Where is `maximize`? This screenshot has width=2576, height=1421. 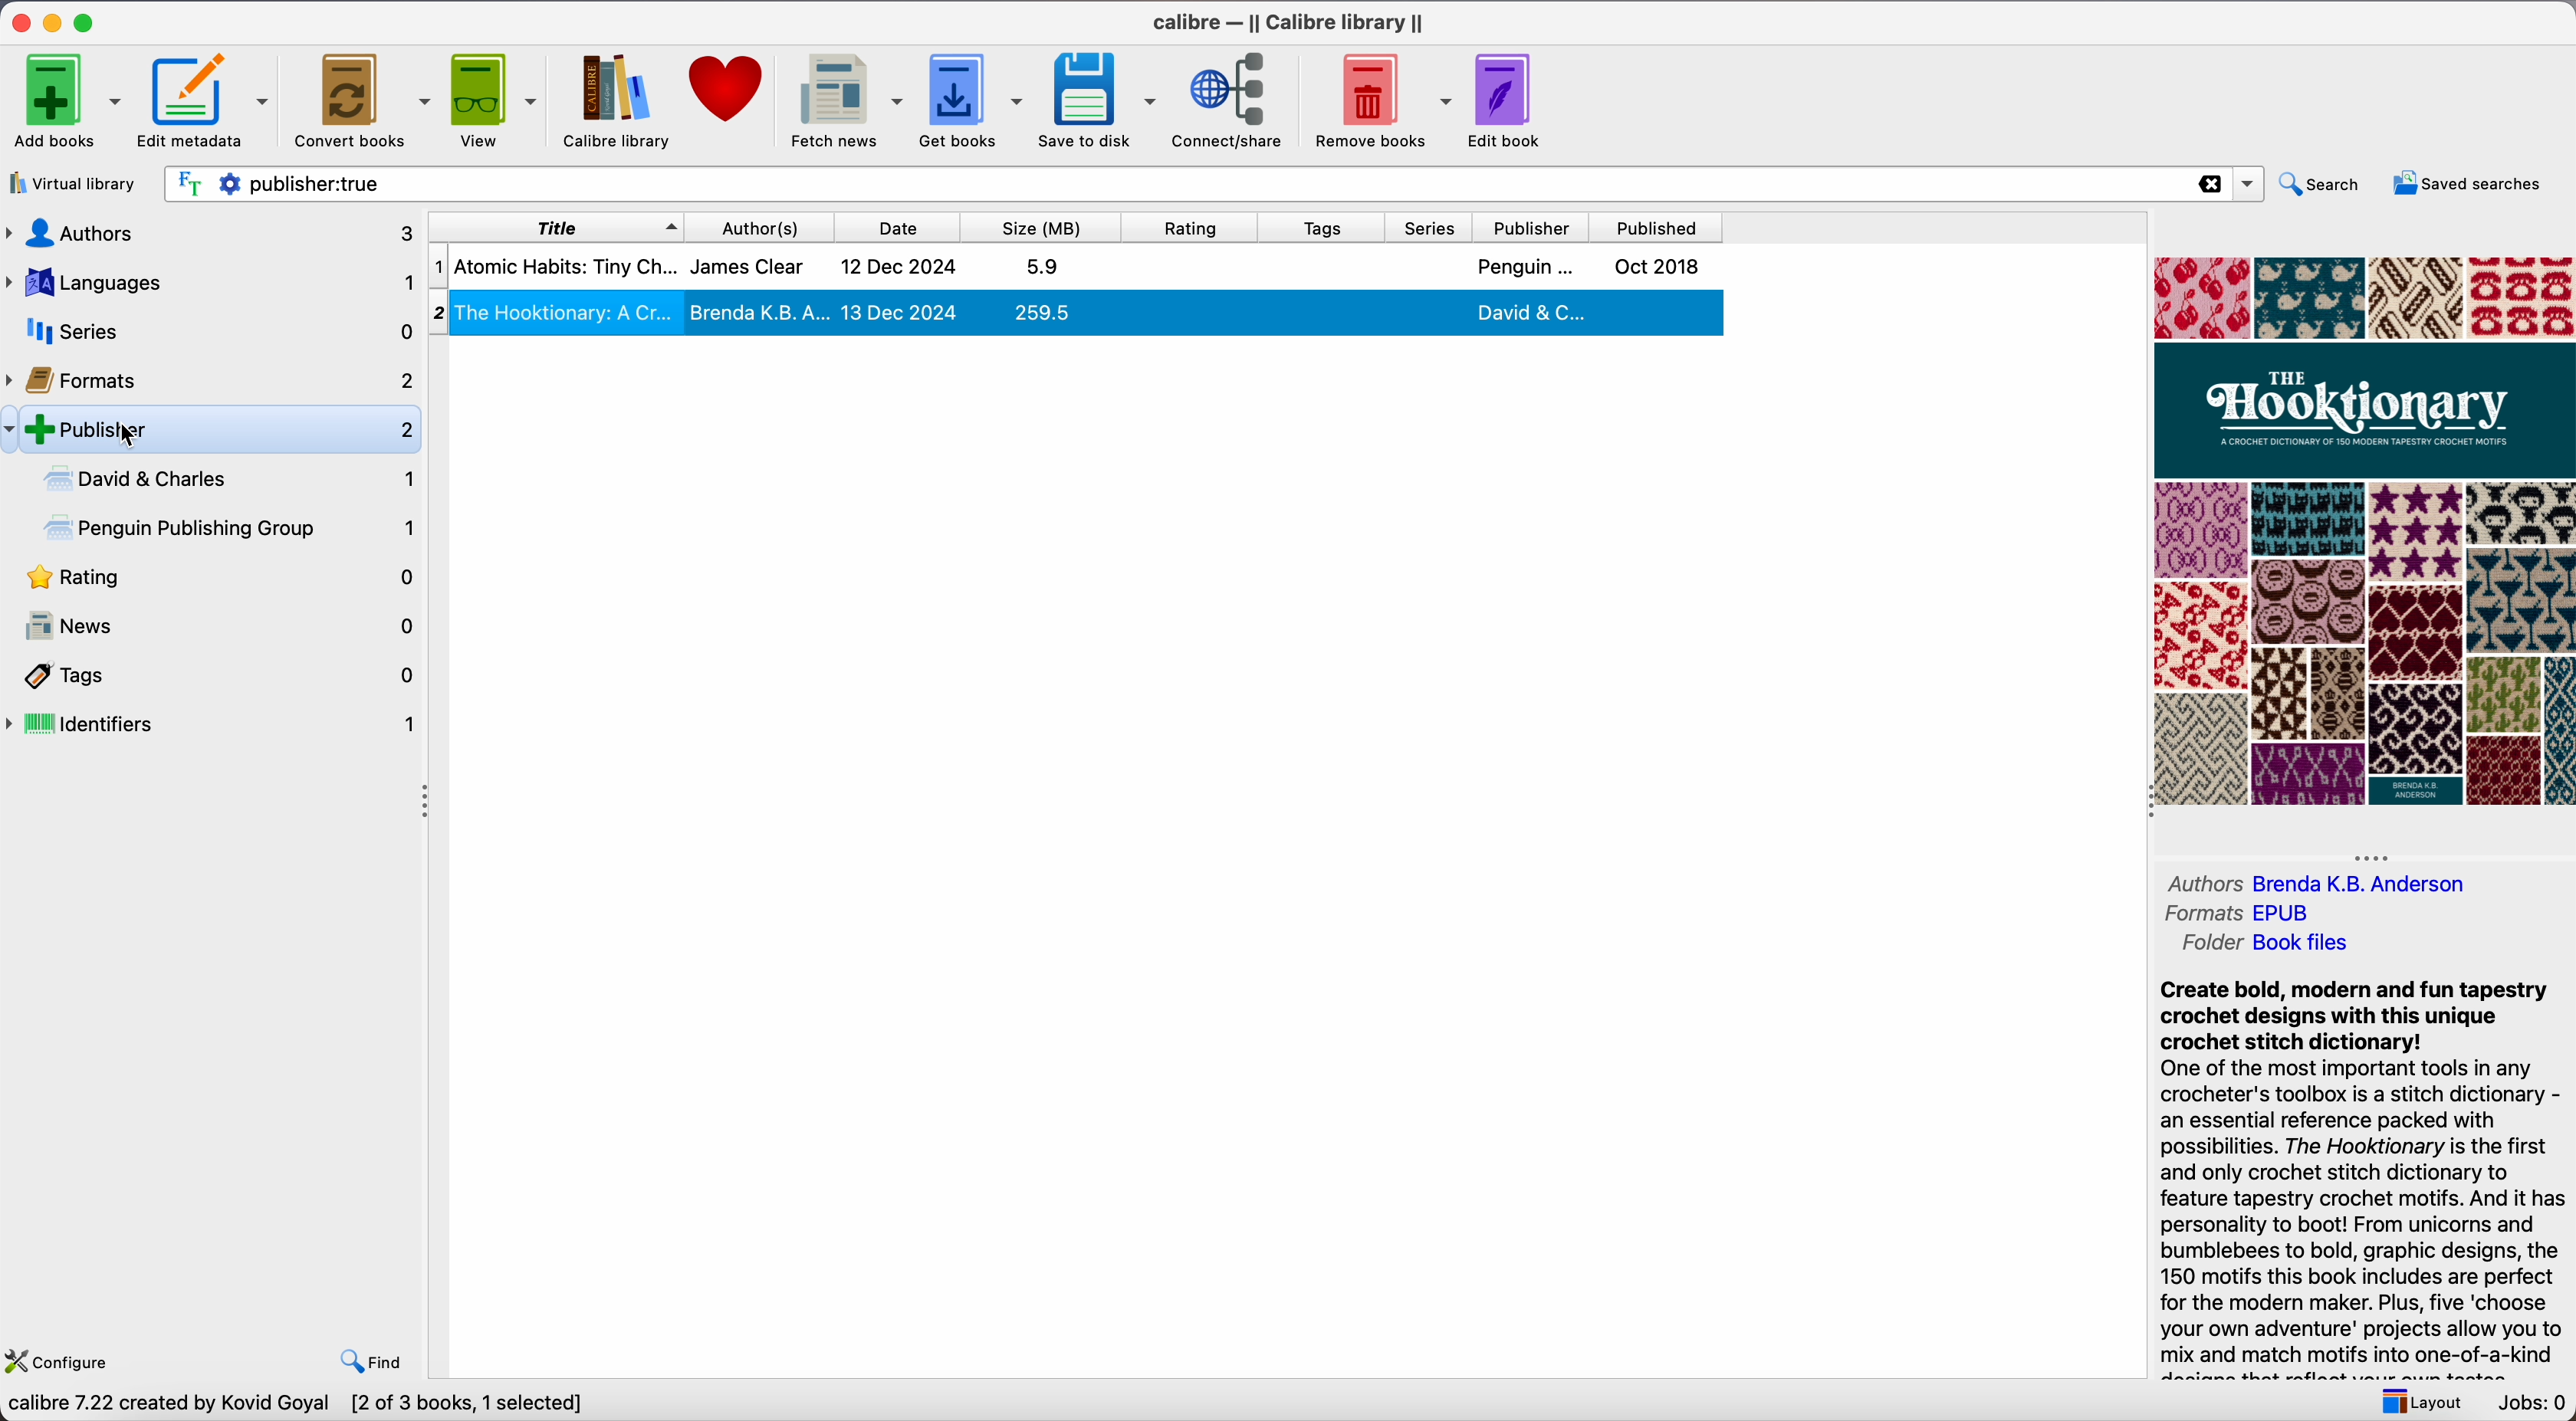
maximize is located at coordinates (88, 21).